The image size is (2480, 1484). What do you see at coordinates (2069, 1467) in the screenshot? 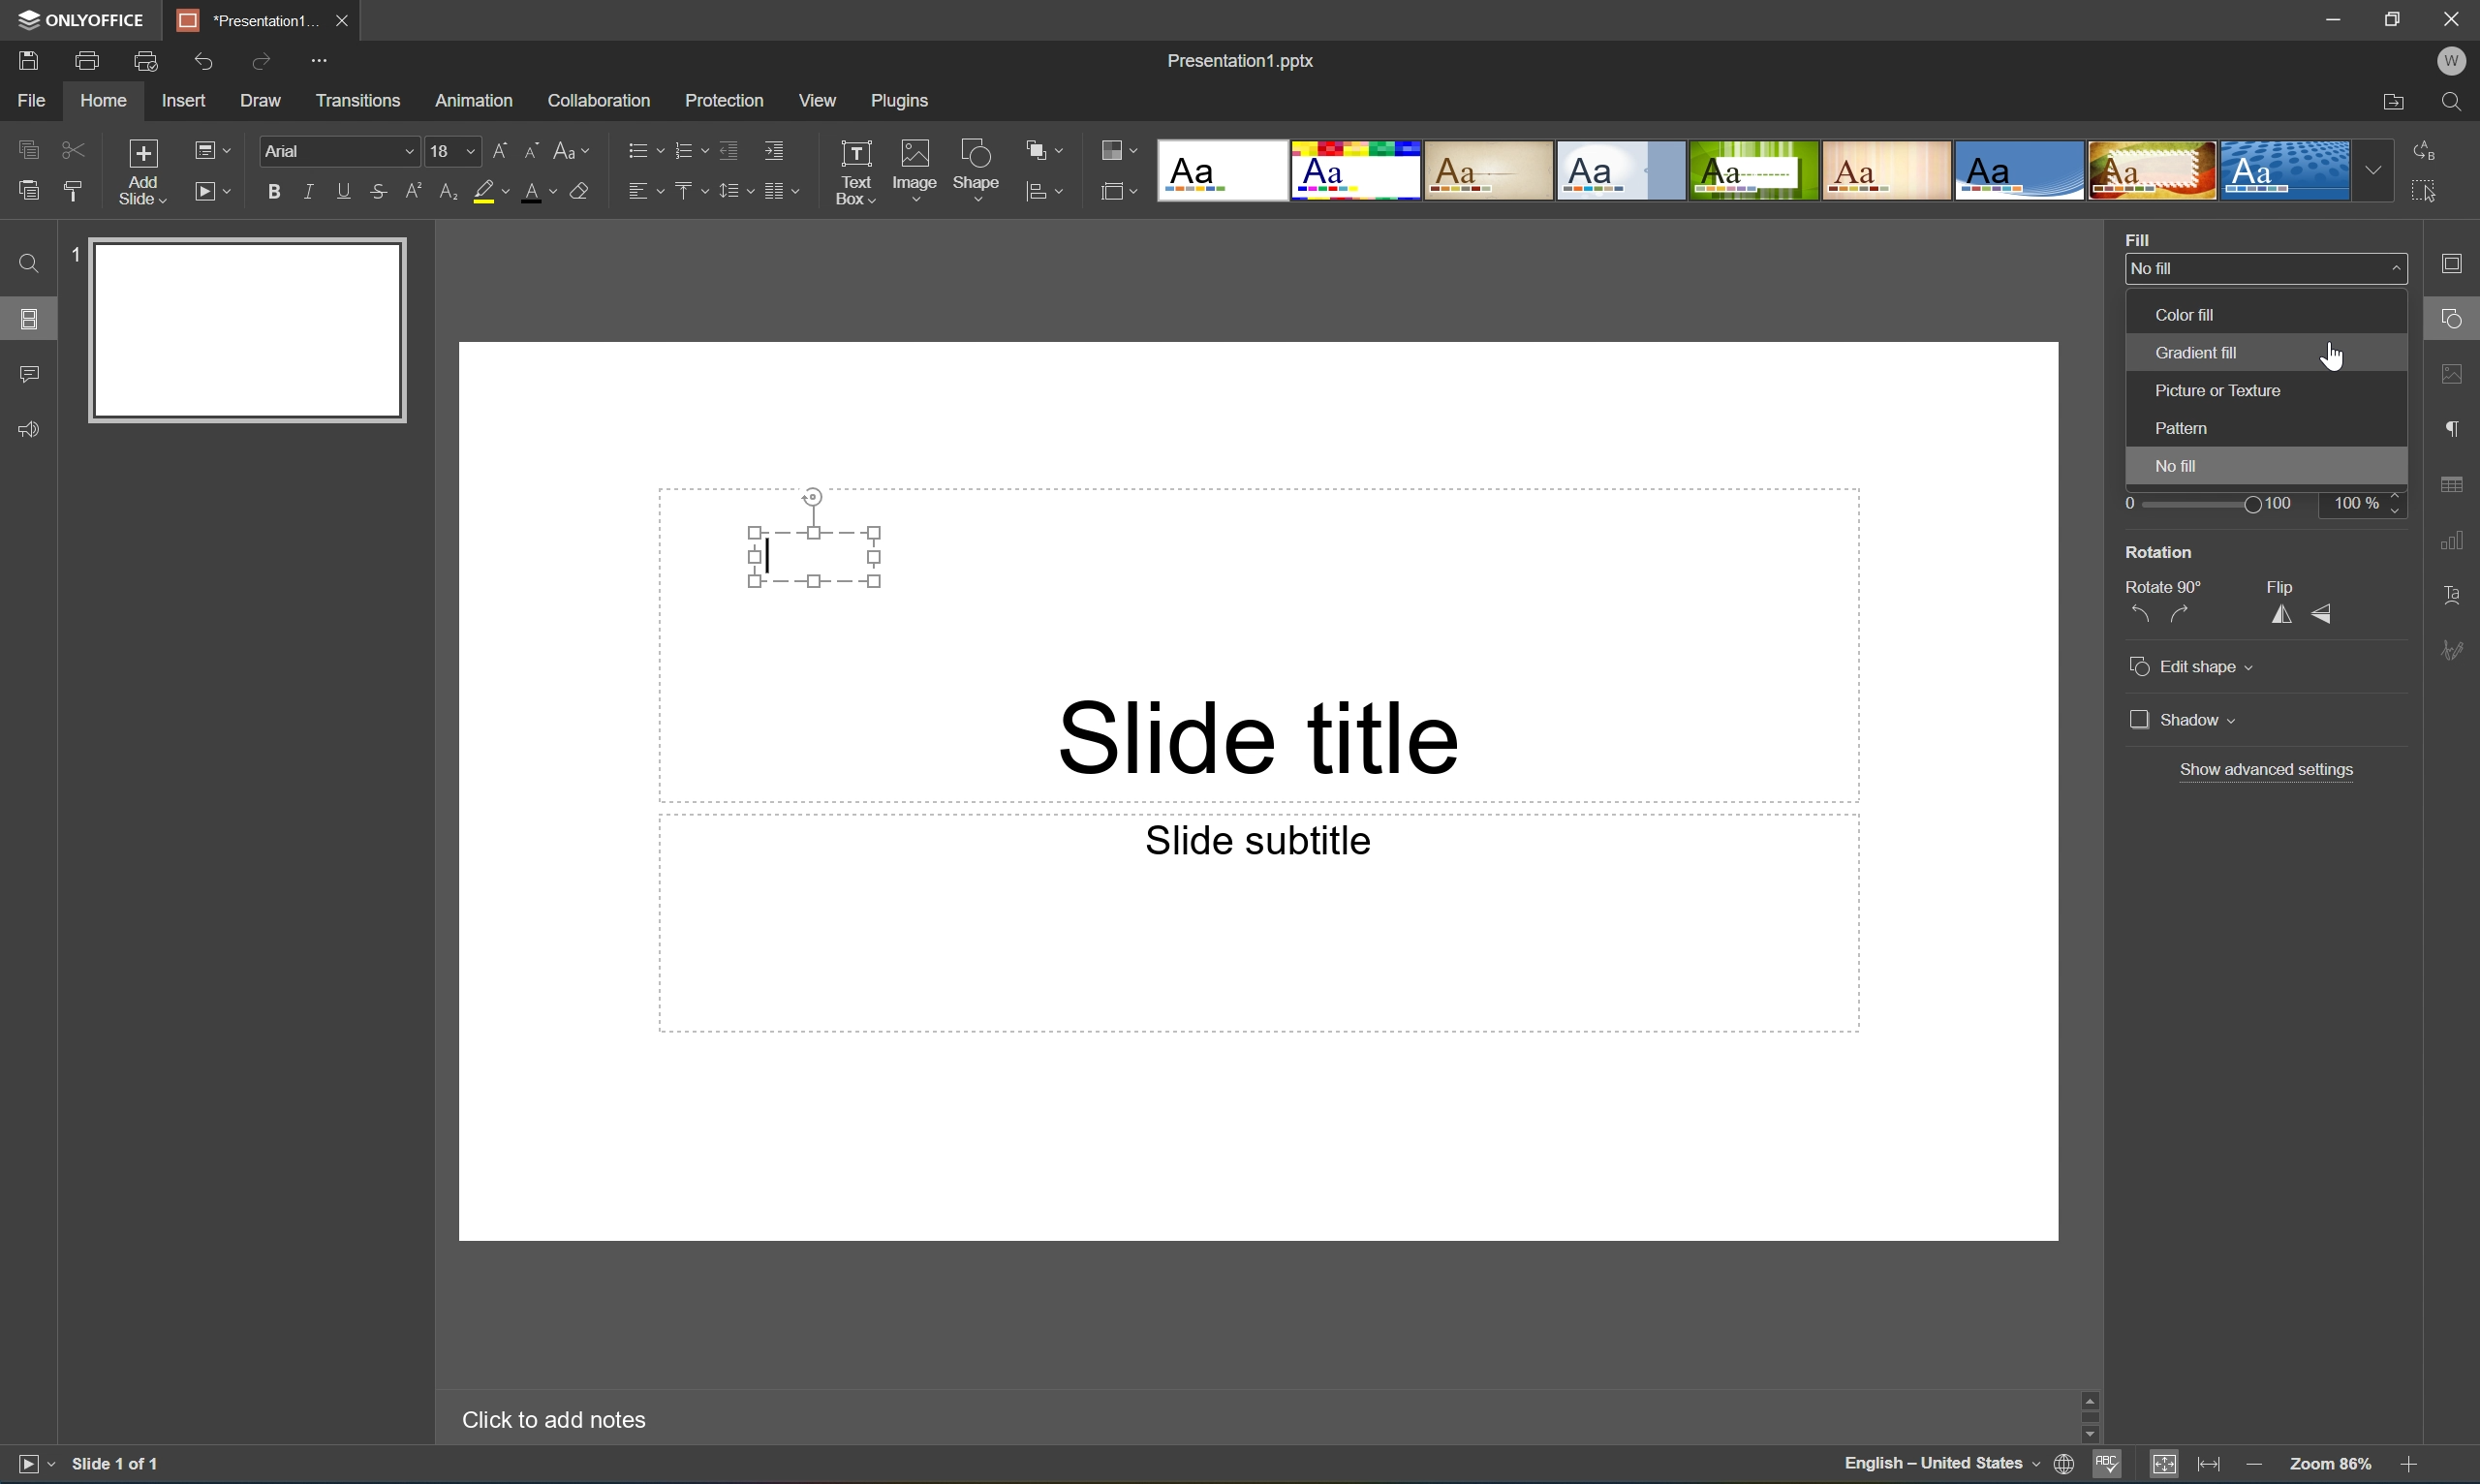
I see `Set document language` at bounding box center [2069, 1467].